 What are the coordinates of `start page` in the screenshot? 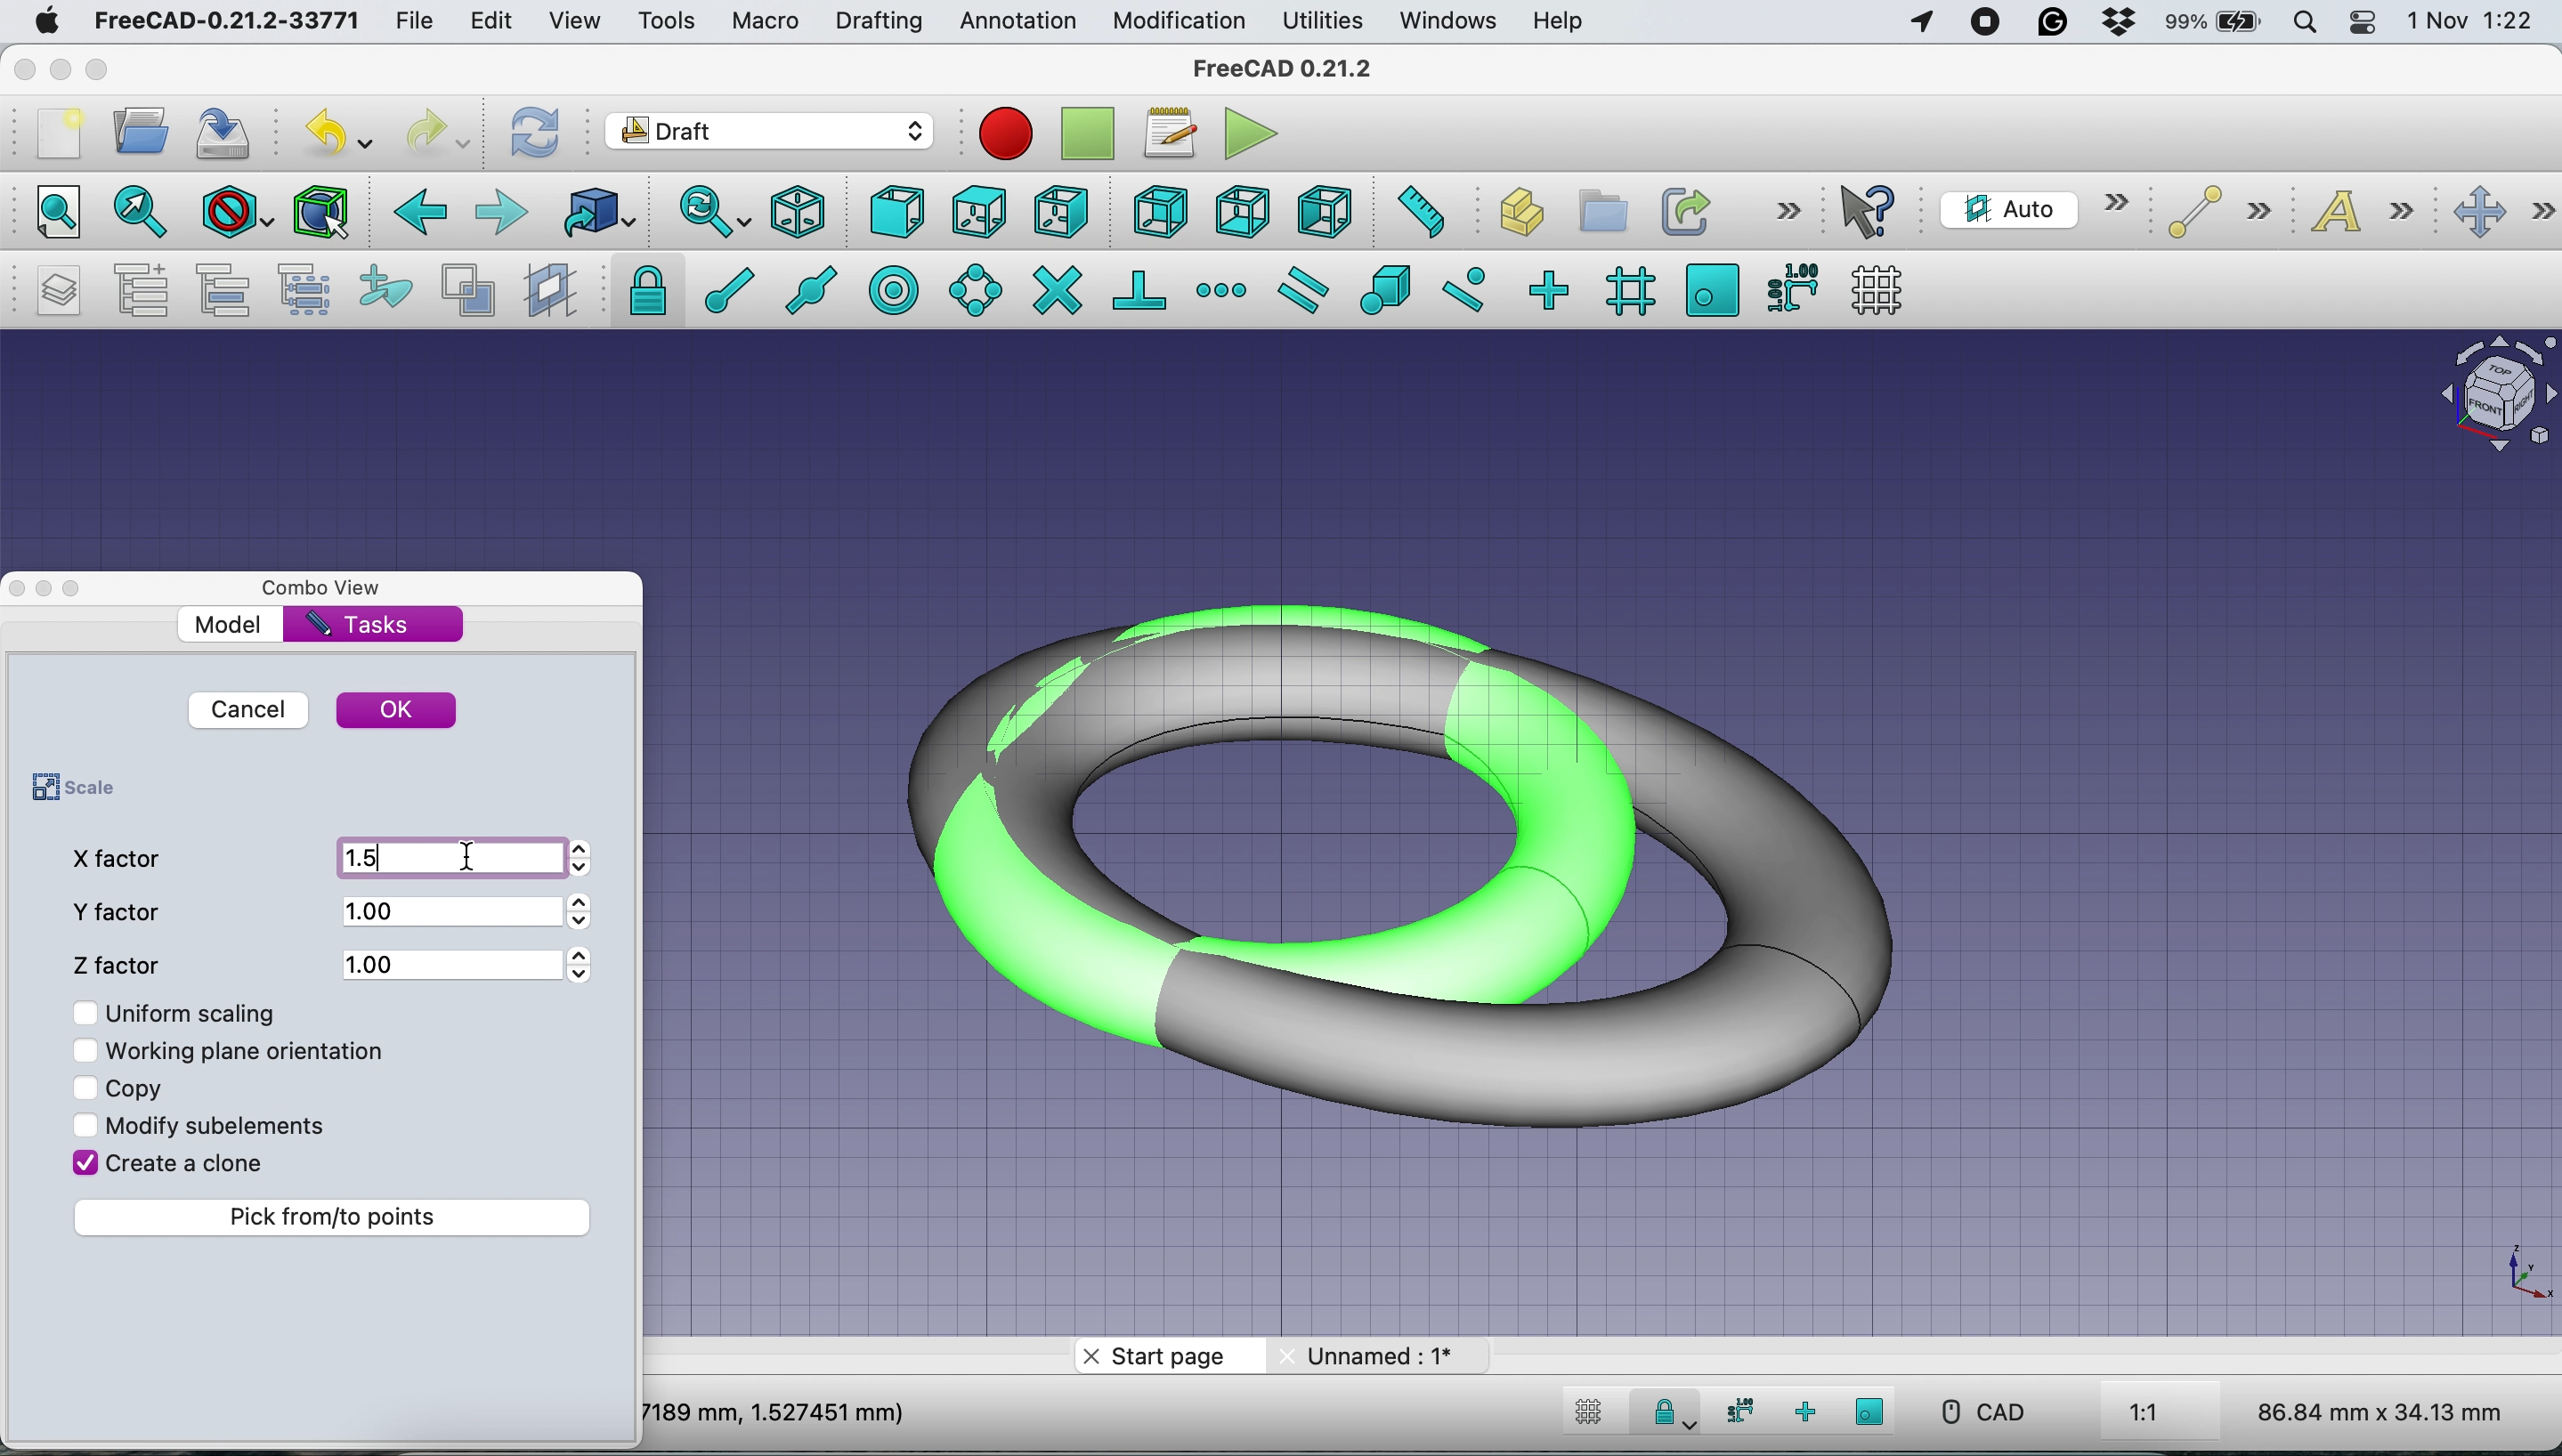 It's located at (1165, 1357).